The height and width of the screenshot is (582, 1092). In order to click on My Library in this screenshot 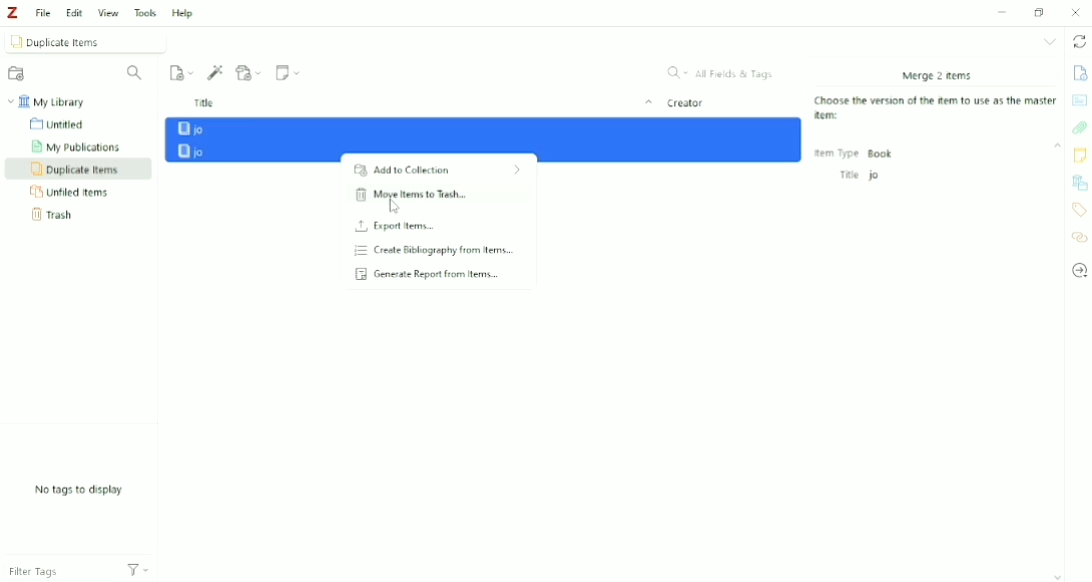, I will do `click(51, 101)`.